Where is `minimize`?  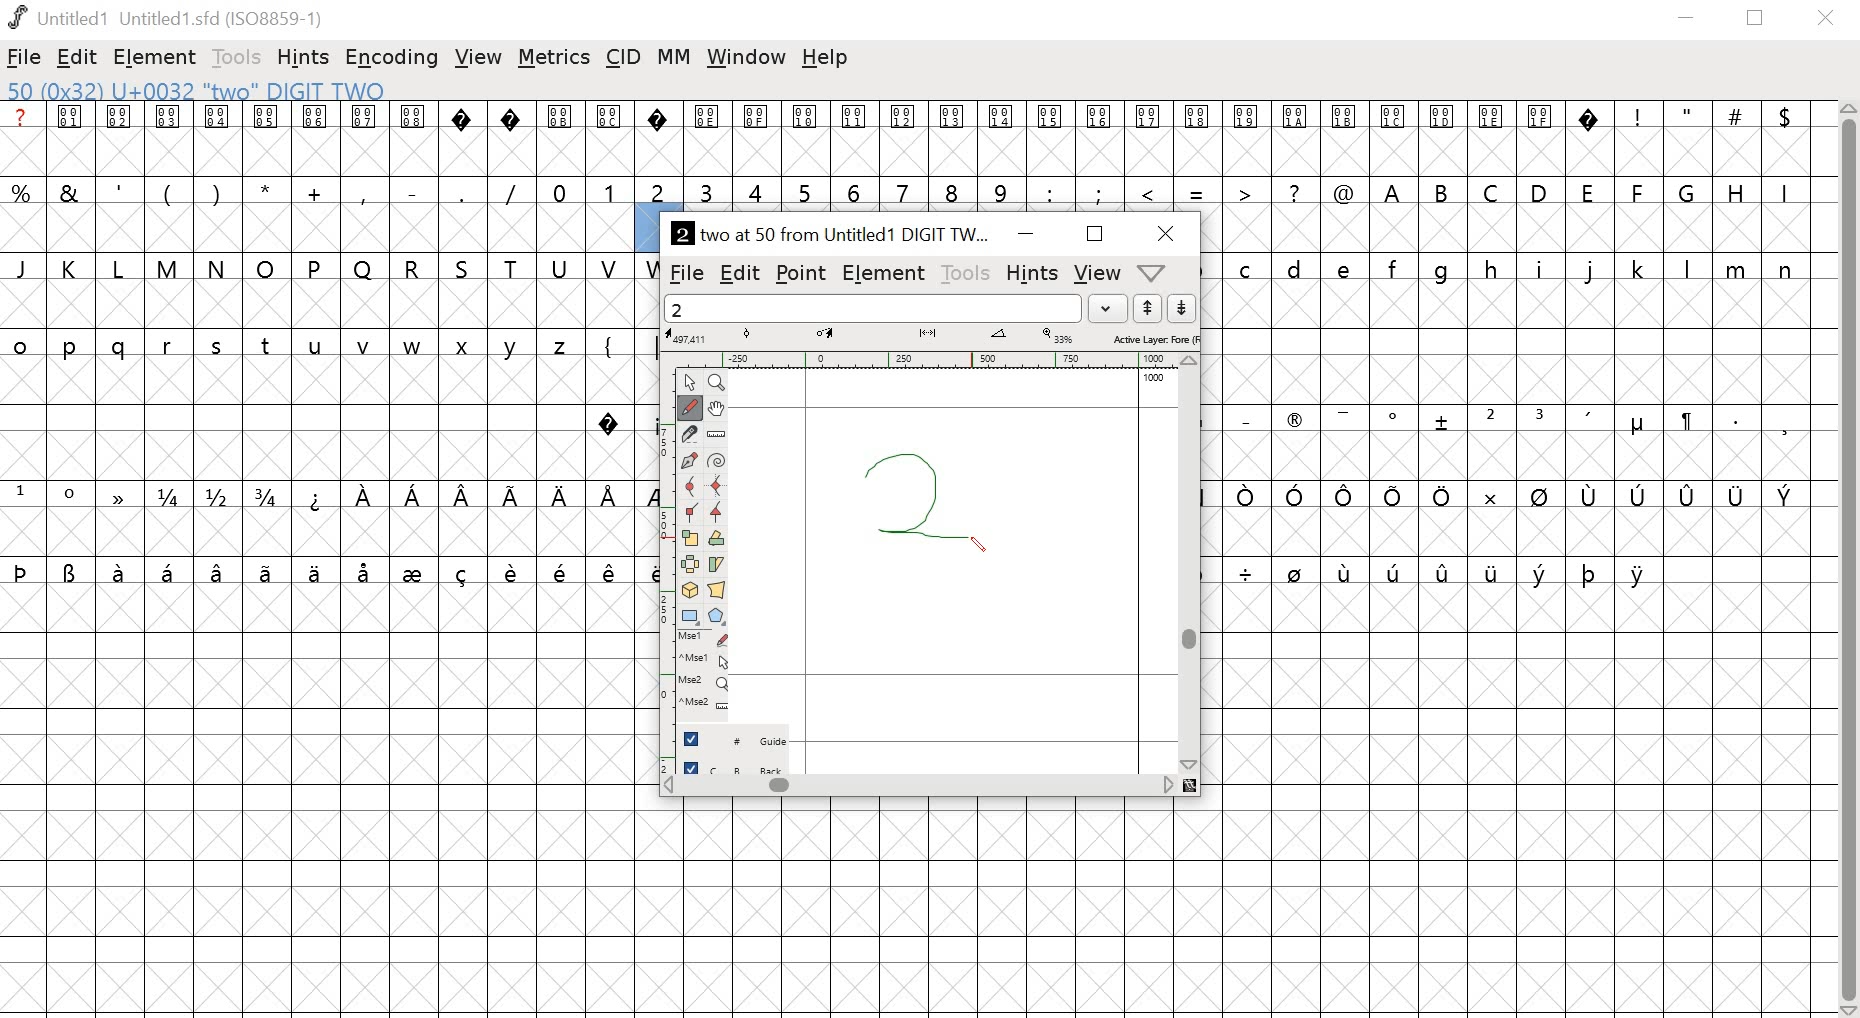
minimize is located at coordinates (1687, 20).